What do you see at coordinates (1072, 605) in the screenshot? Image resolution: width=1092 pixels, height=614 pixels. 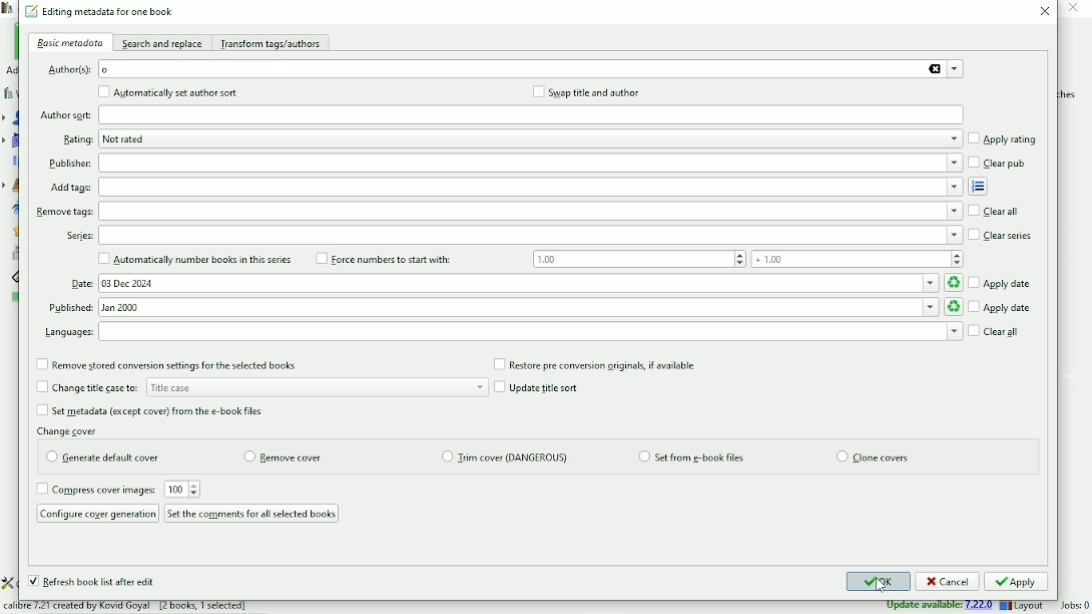 I see `Jobs` at bounding box center [1072, 605].